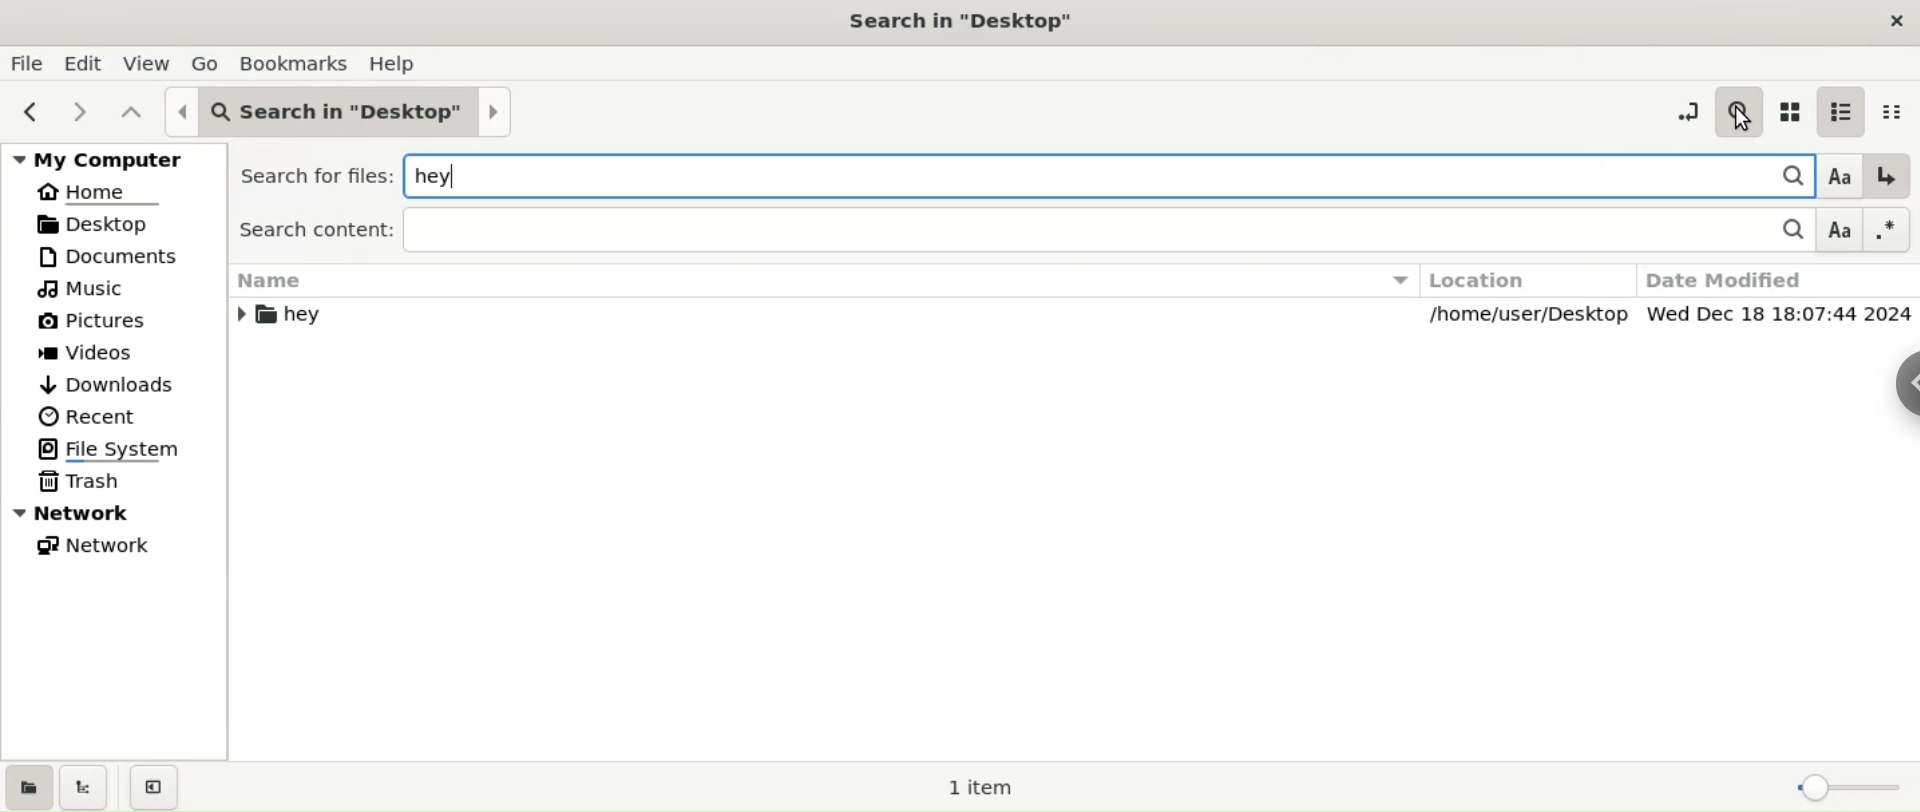 Image resolution: width=1920 pixels, height=812 pixels. I want to click on show treeview, so click(86, 786).